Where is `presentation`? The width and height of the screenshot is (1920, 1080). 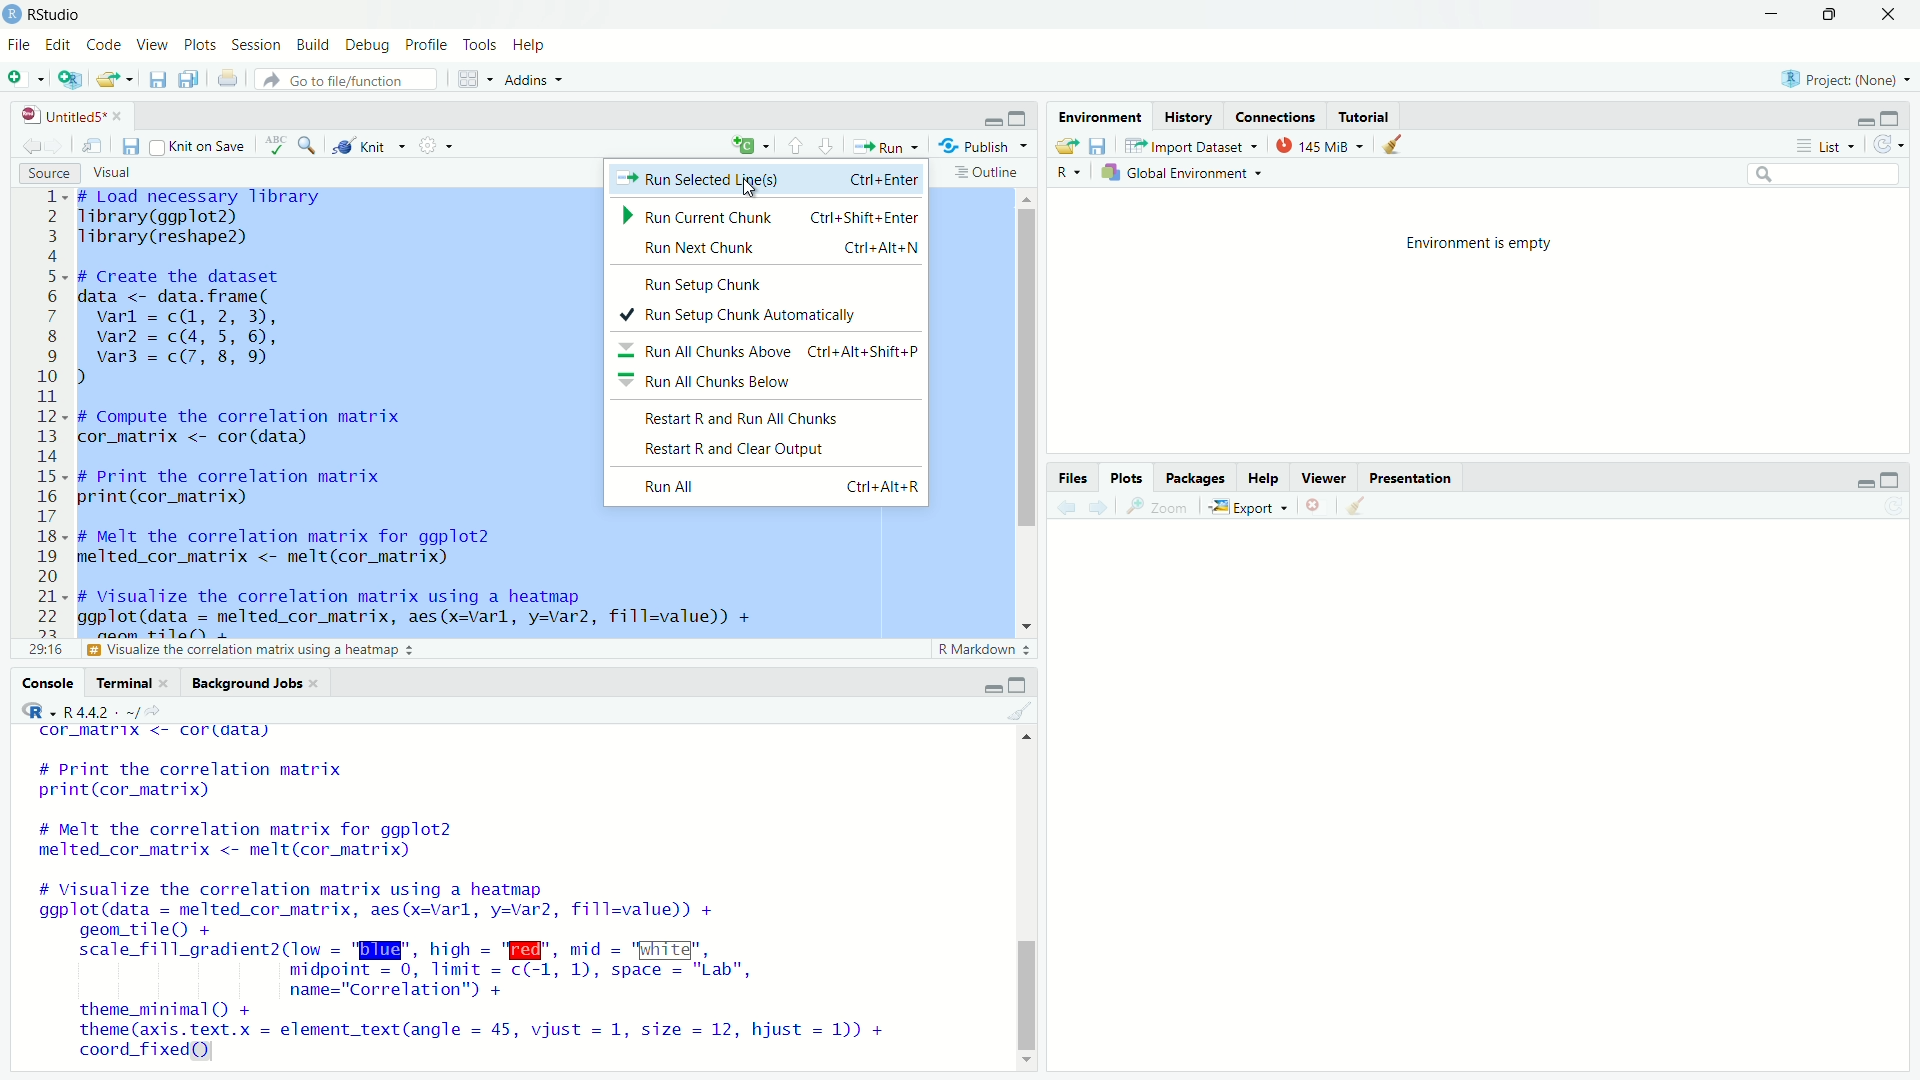
presentation is located at coordinates (1410, 478).